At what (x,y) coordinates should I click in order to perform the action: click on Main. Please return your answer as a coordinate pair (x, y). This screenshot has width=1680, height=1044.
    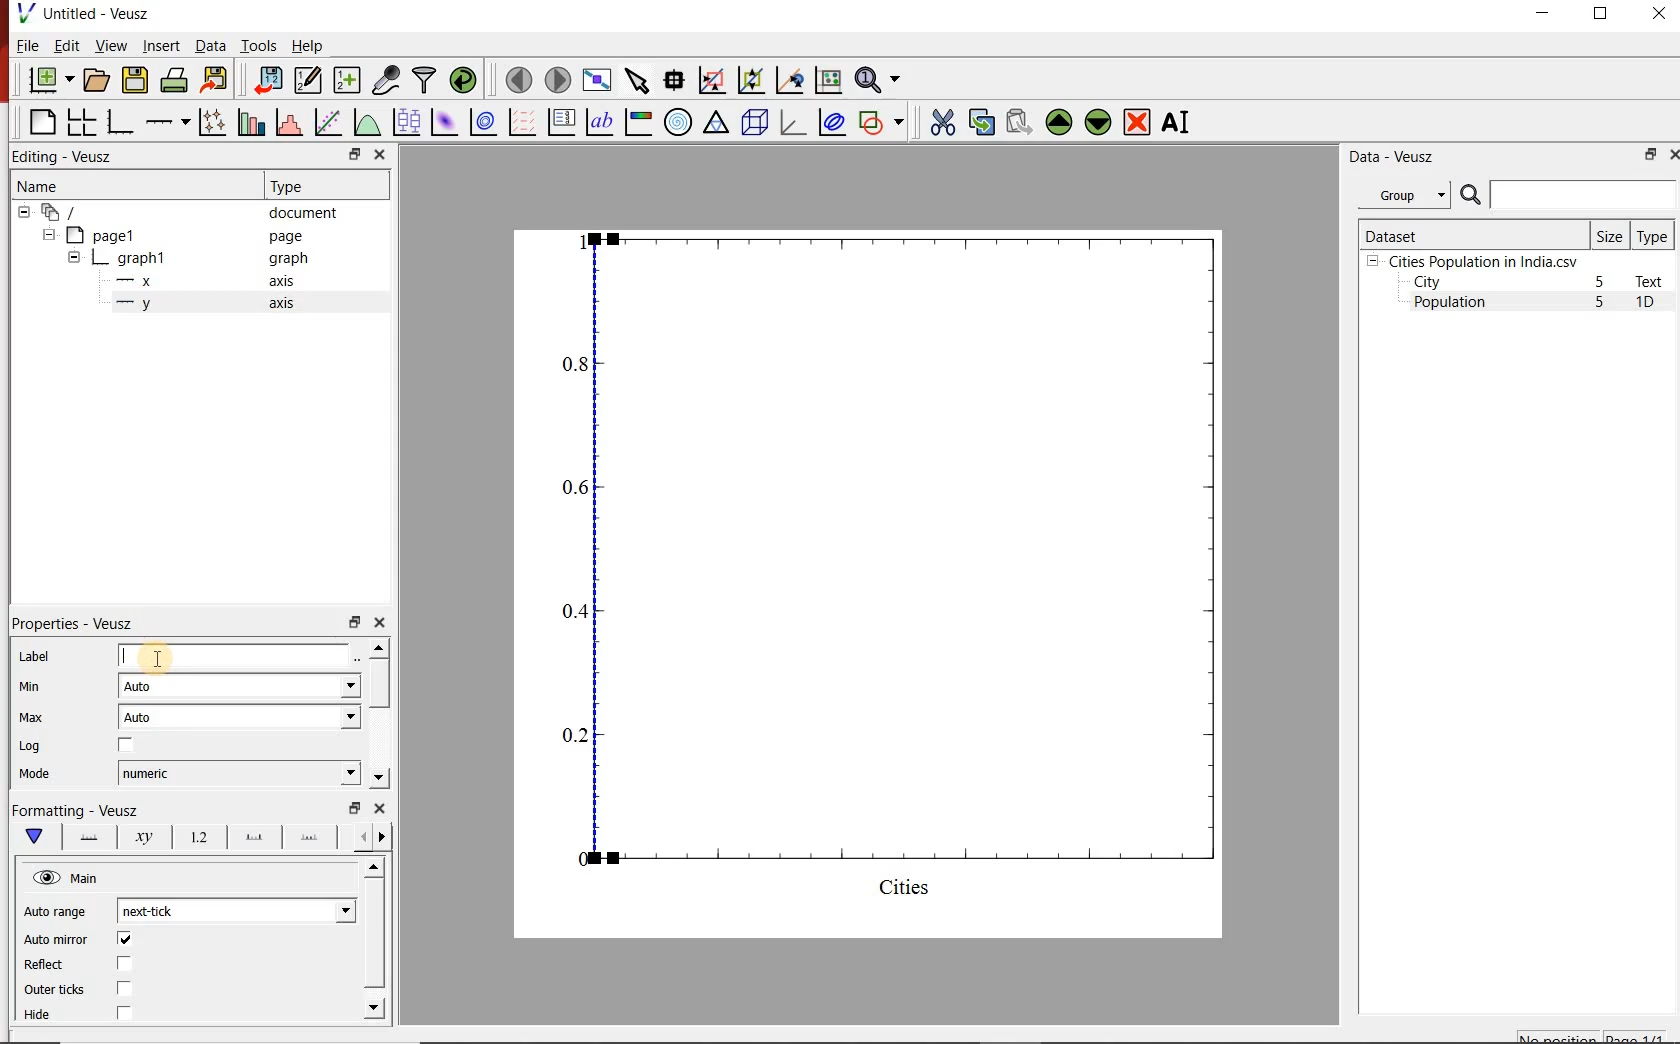
    Looking at the image, I should click on (67, 878).